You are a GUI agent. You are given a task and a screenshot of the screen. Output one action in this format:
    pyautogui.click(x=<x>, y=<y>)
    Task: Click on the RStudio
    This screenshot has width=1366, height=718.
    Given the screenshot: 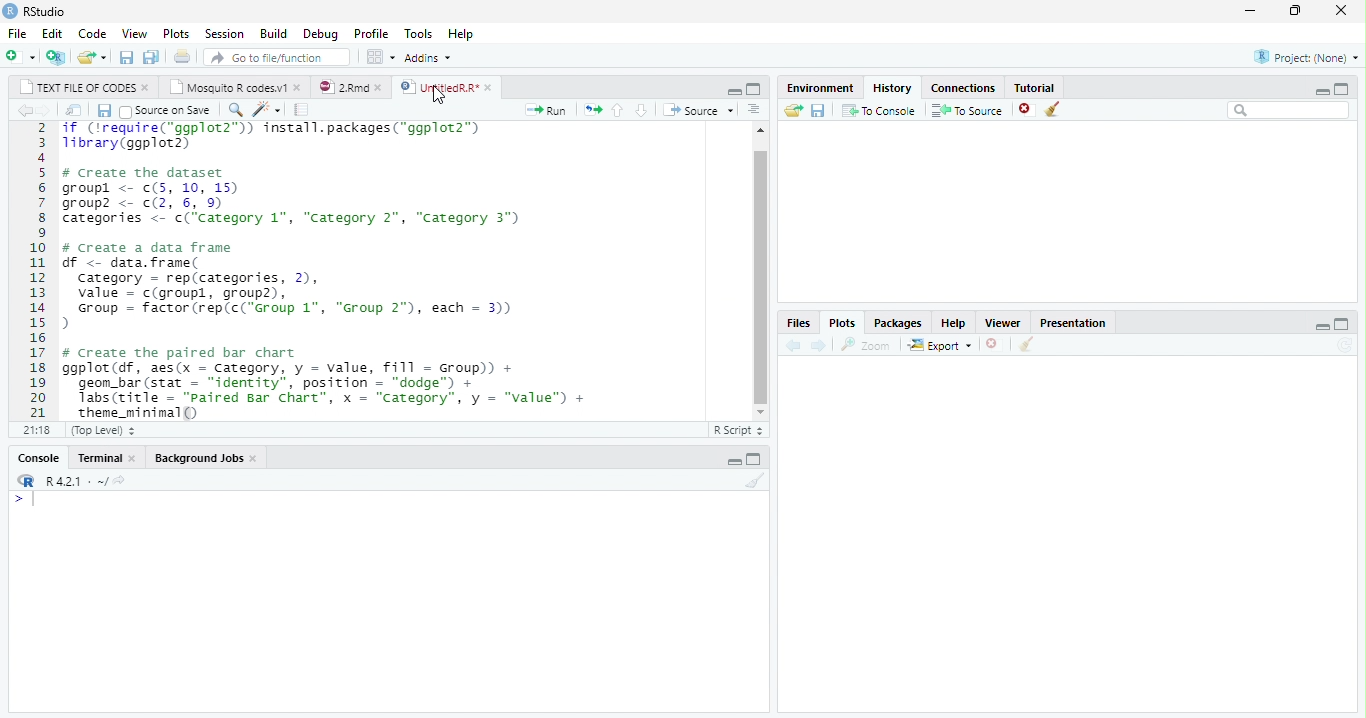 What is the action you would take?
    pyautogui.click(x=47, y=11)
    